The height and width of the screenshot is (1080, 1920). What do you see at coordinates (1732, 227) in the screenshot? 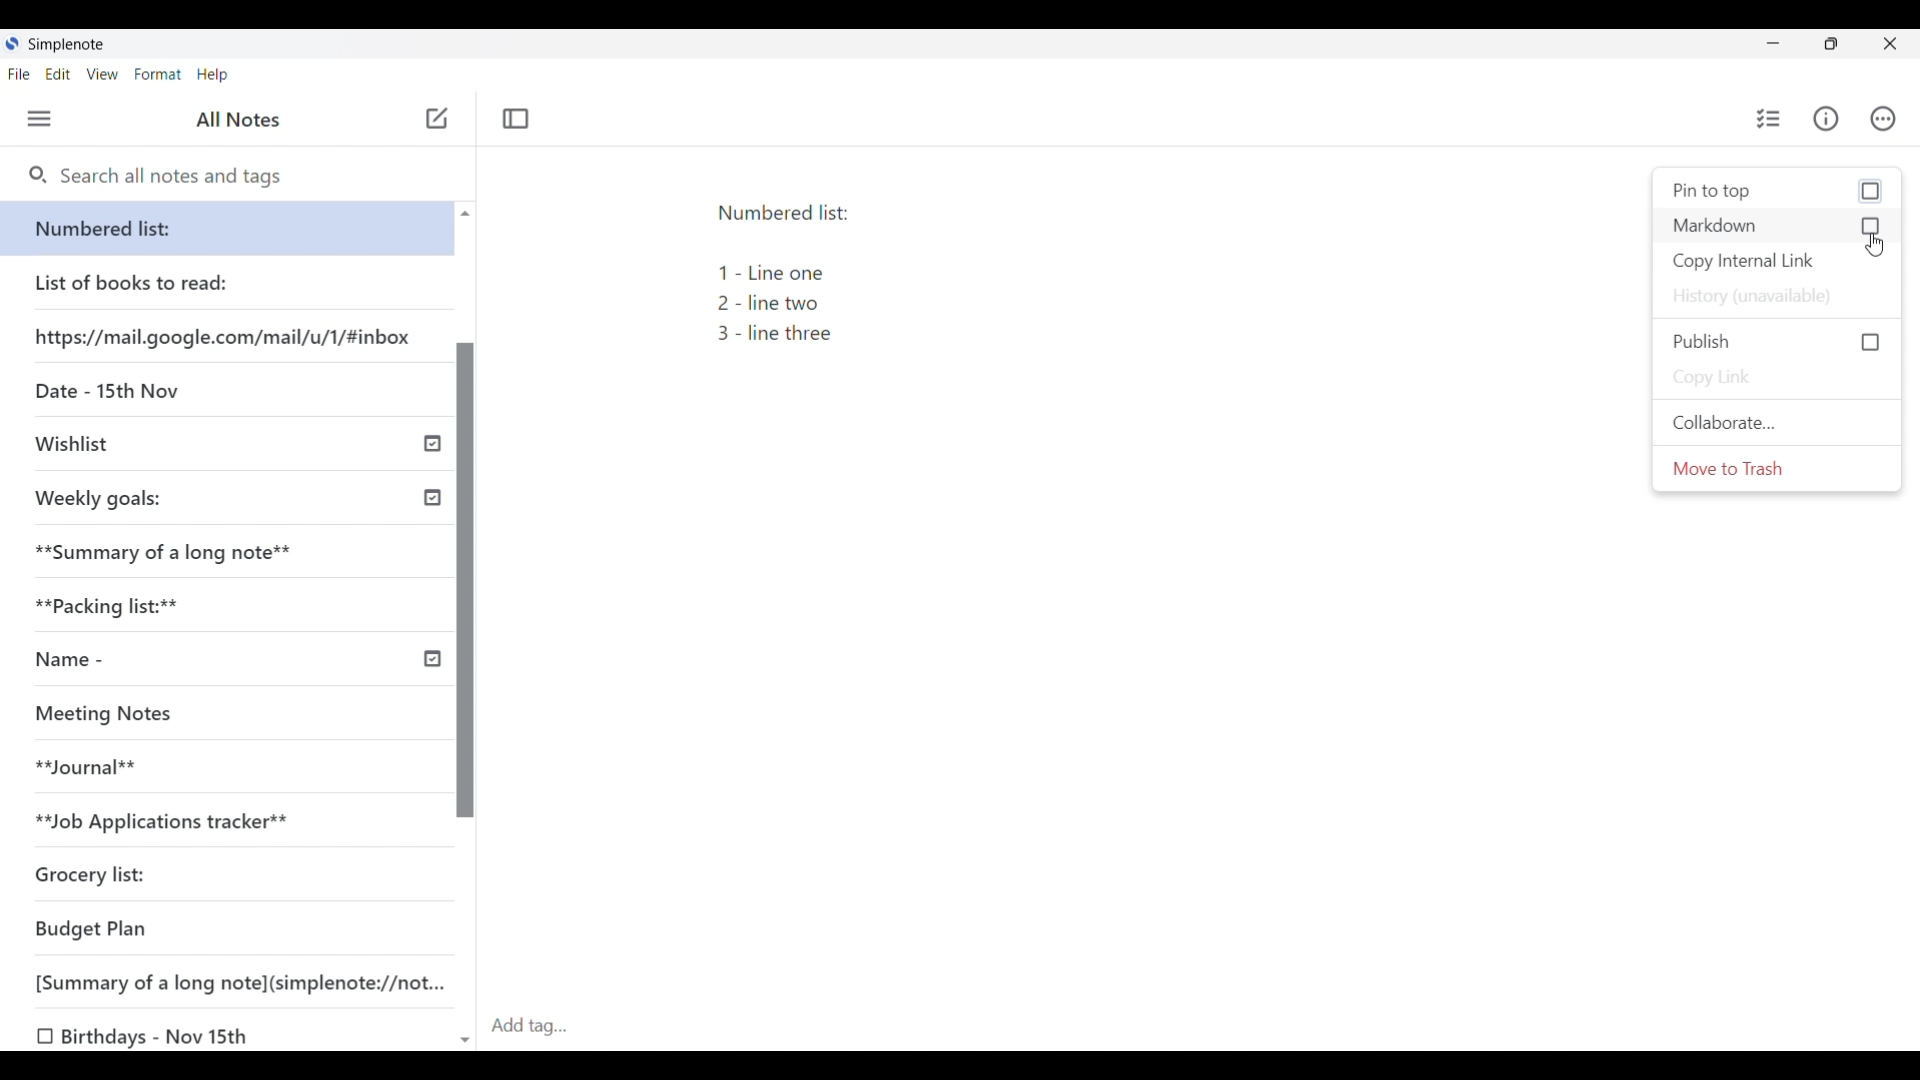
I see `Markdown` at bounding box center [1732, 227].